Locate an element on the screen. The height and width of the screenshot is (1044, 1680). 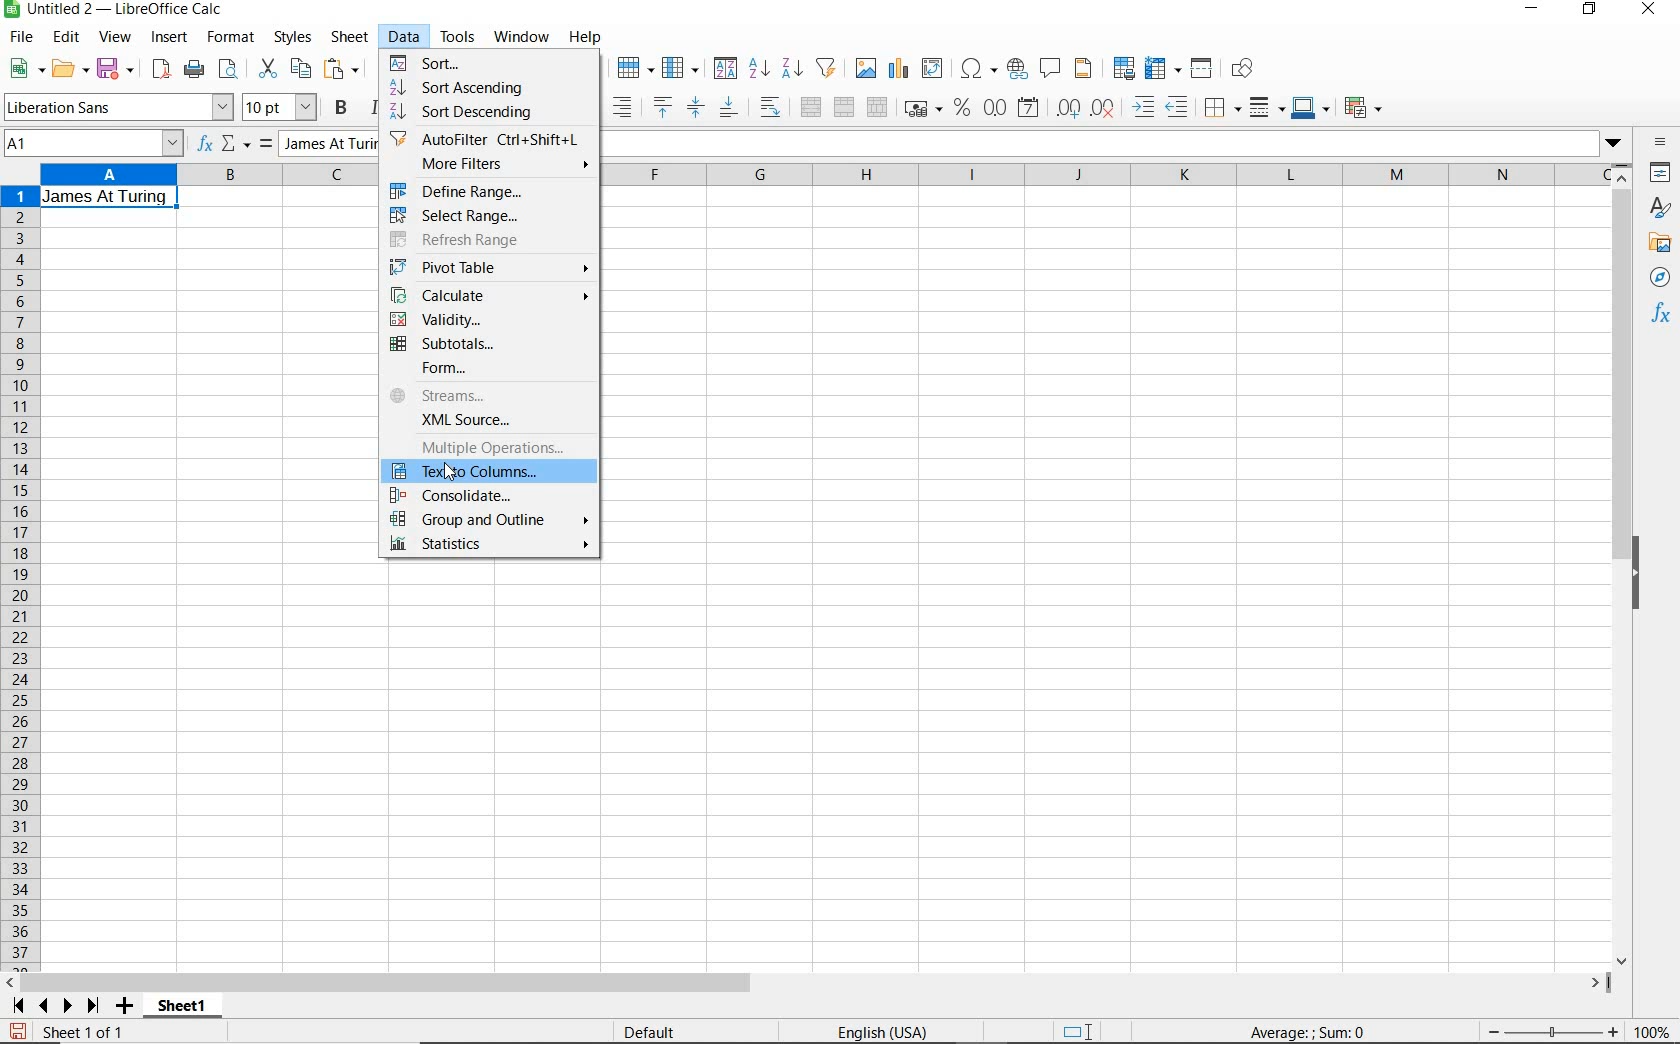
merge cells is located at coordinates (846, 109).